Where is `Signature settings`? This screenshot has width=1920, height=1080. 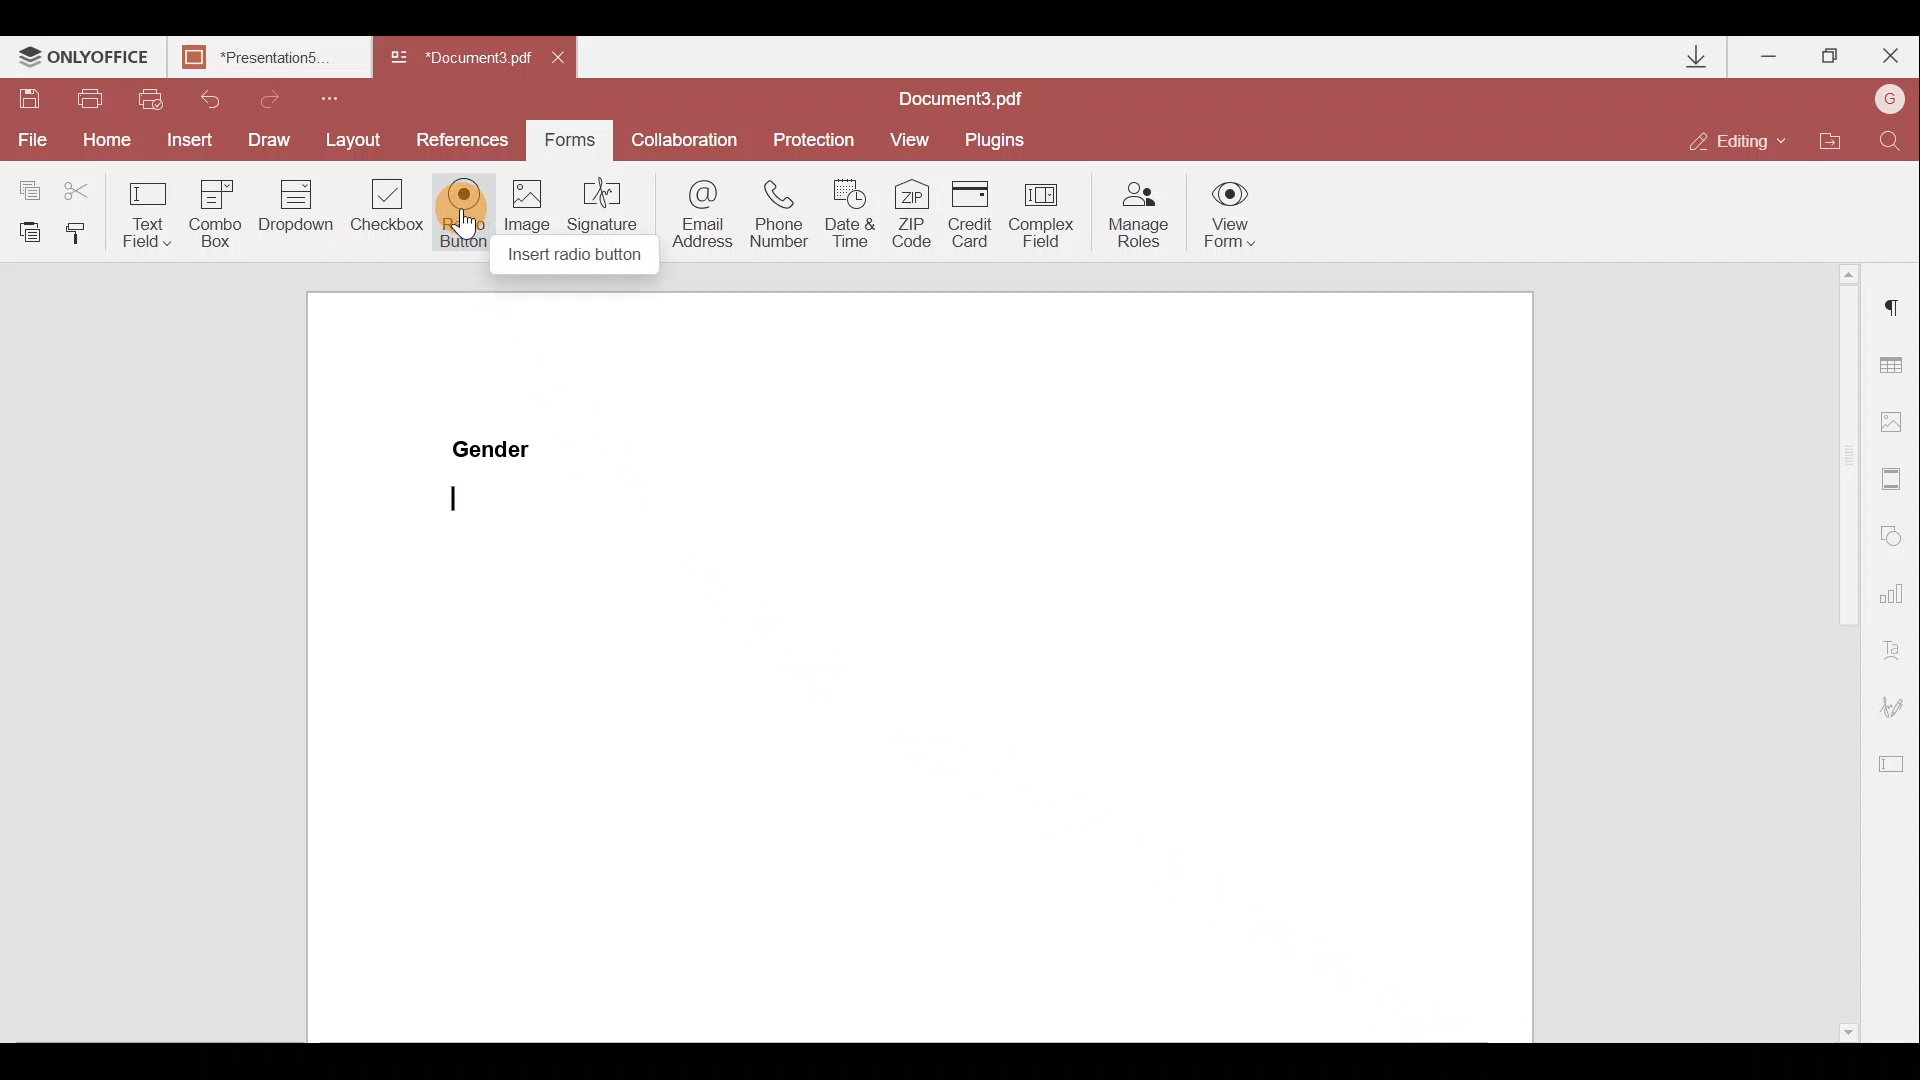 Signature settings is located at coordinates (1901, 707).